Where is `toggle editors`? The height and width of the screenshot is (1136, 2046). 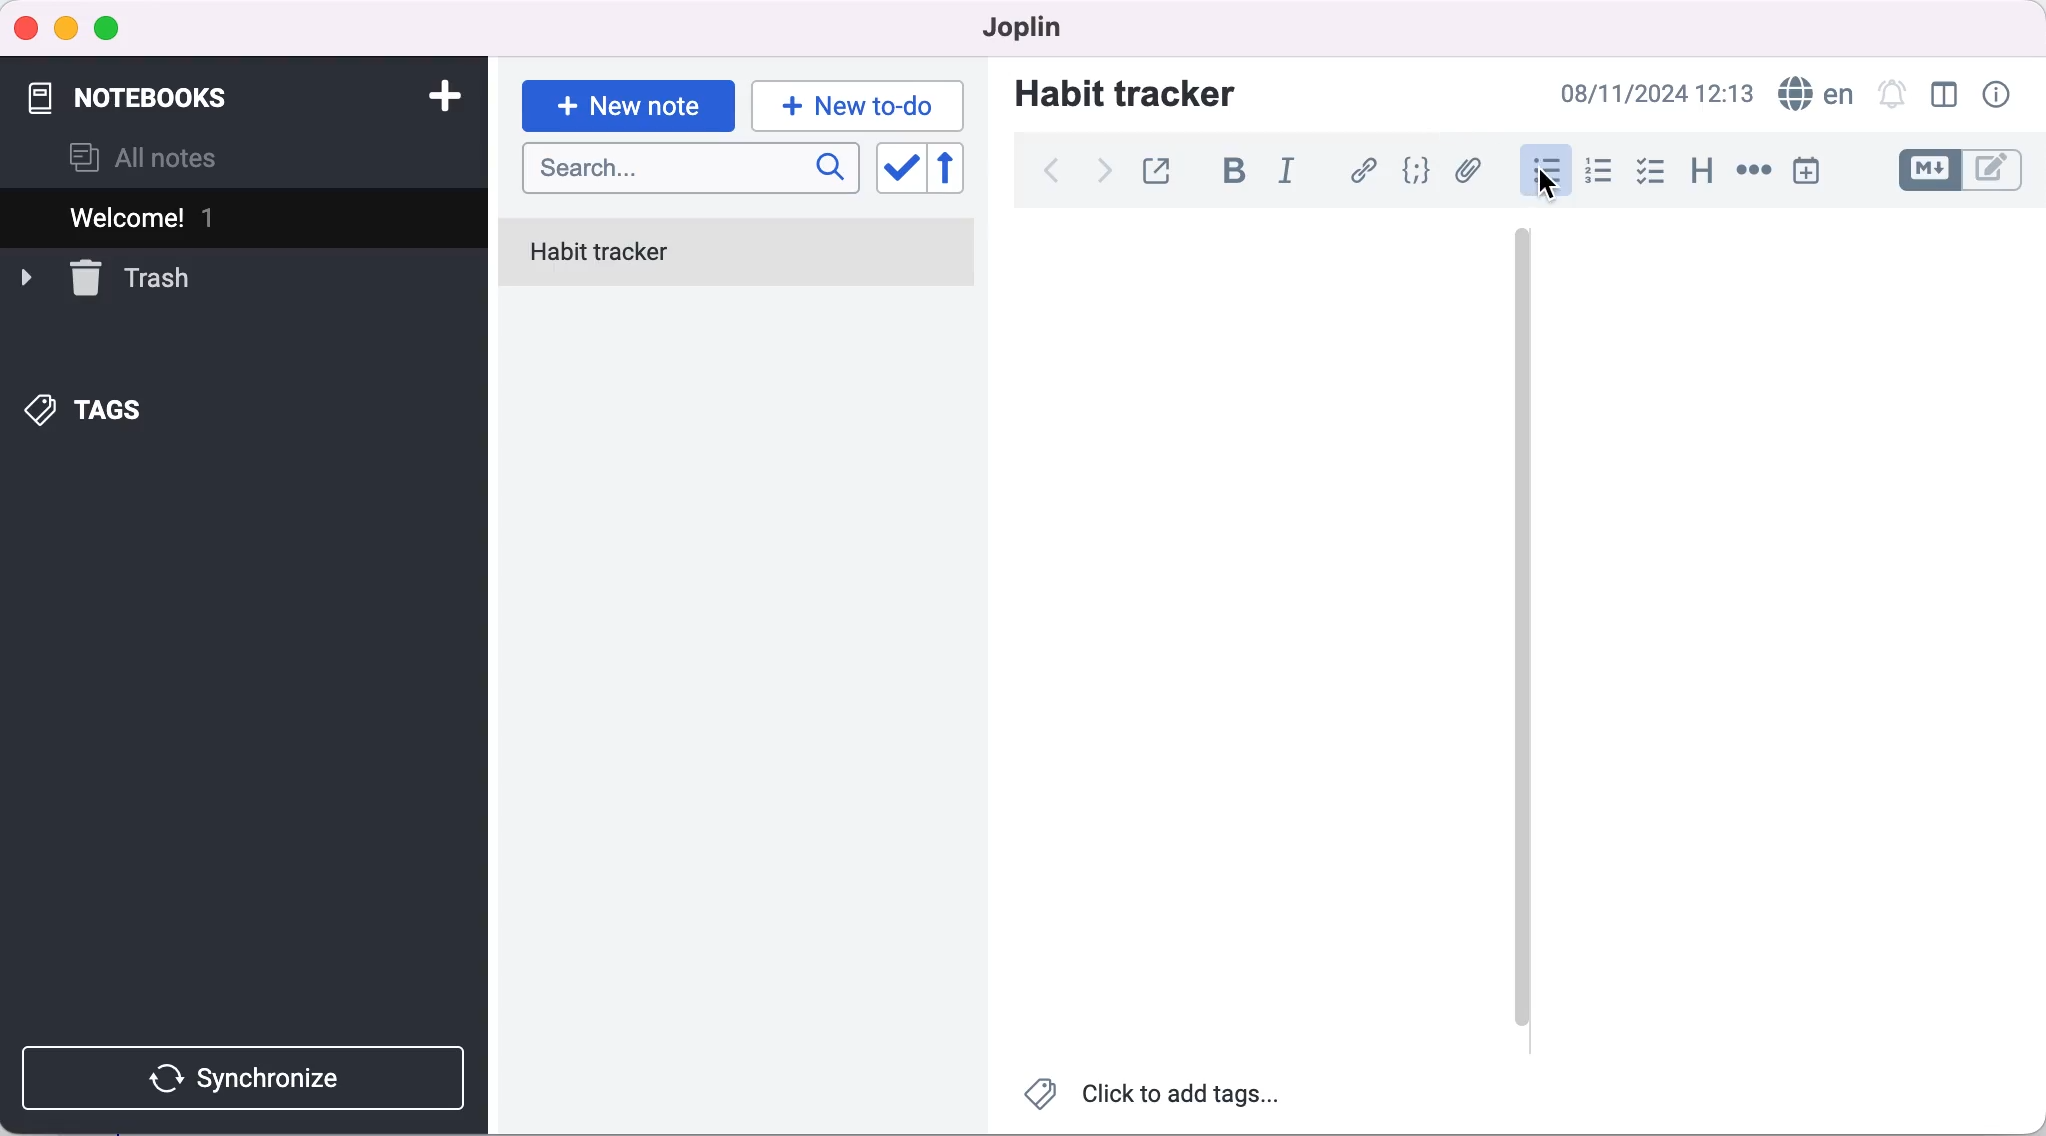
toggle editors is located at coordinates (1964, 170).